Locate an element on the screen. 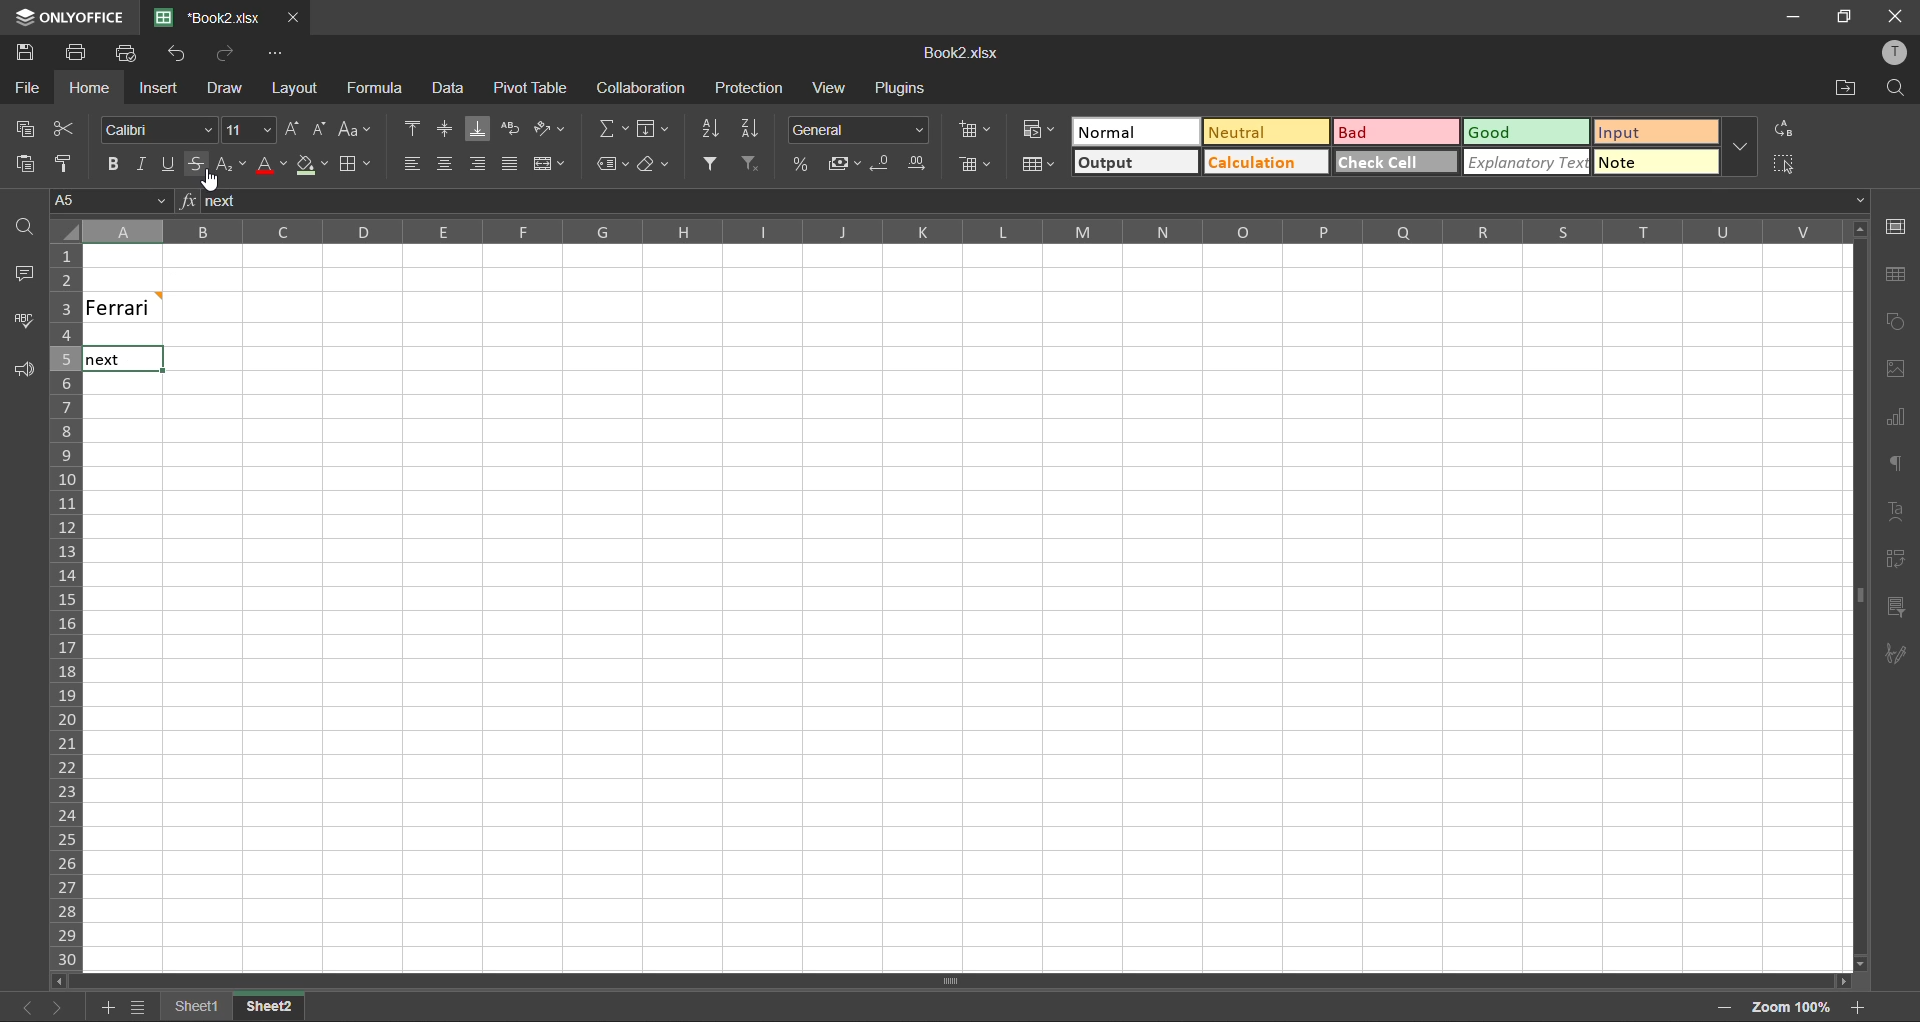 The image size is (1920, 1022). table is located at coordinates (1898, 275).